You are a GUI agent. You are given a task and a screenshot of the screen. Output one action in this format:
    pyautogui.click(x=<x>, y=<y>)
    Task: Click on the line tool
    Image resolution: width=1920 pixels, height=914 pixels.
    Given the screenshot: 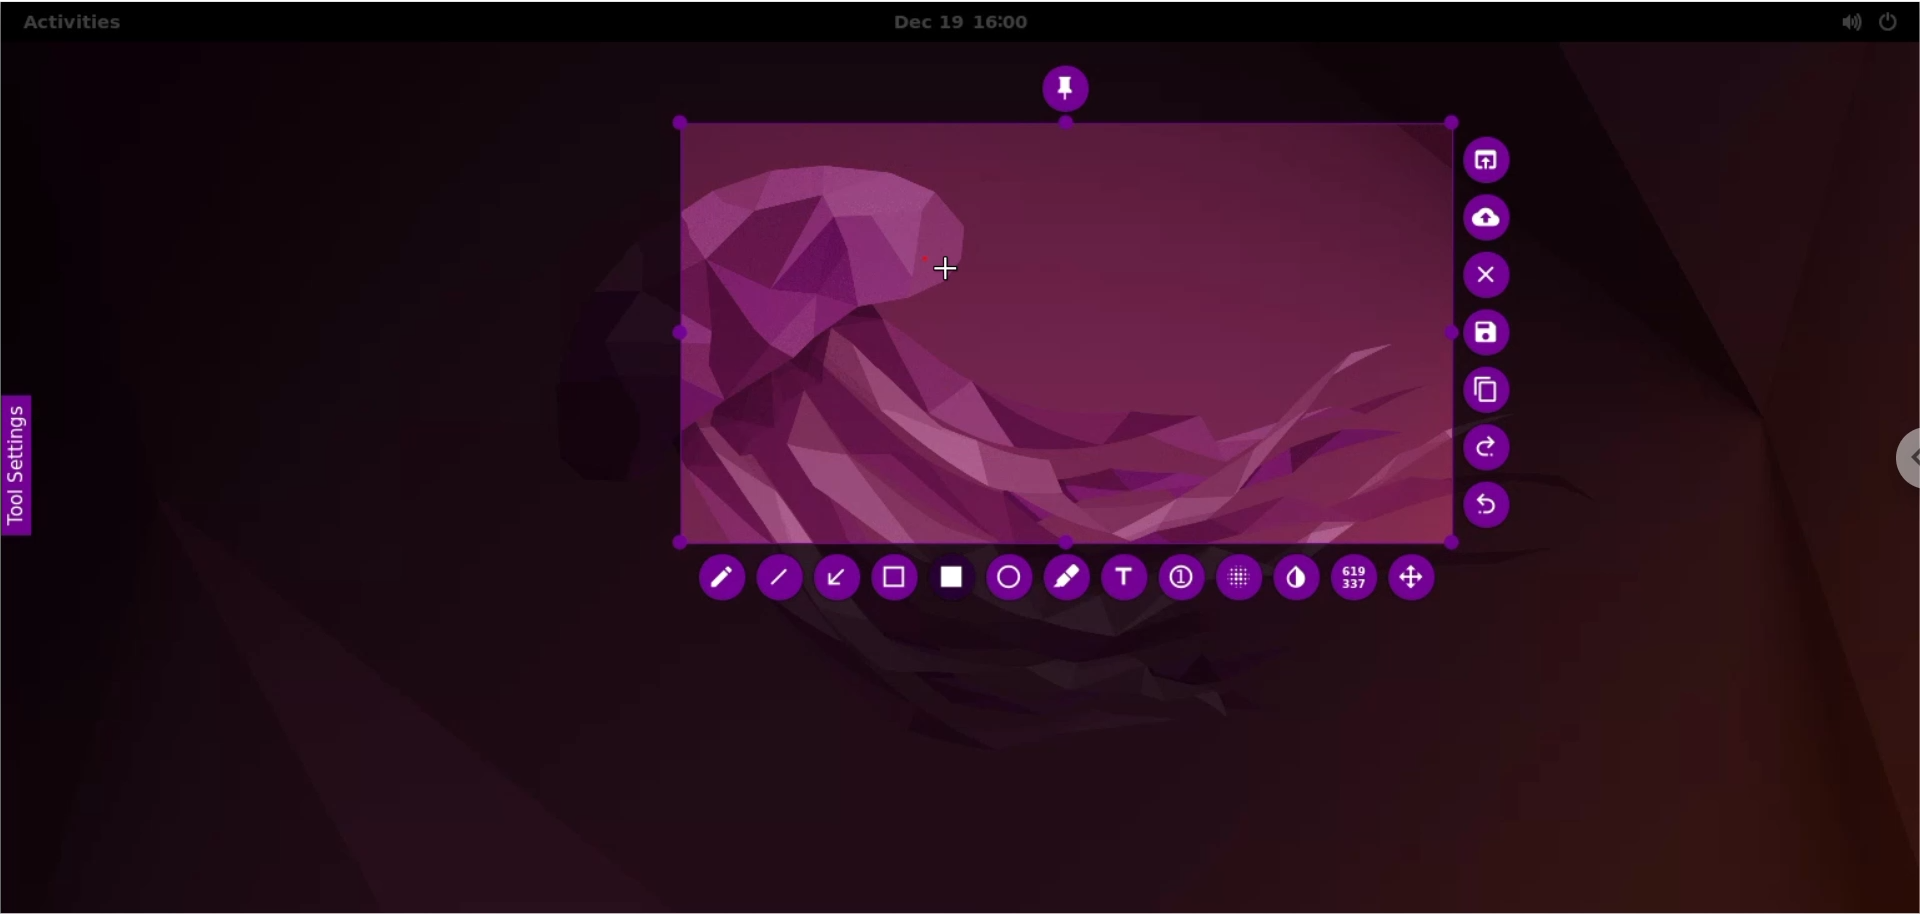 What is the action you would take?
    pyautogui.click(x=784, y=580)
    